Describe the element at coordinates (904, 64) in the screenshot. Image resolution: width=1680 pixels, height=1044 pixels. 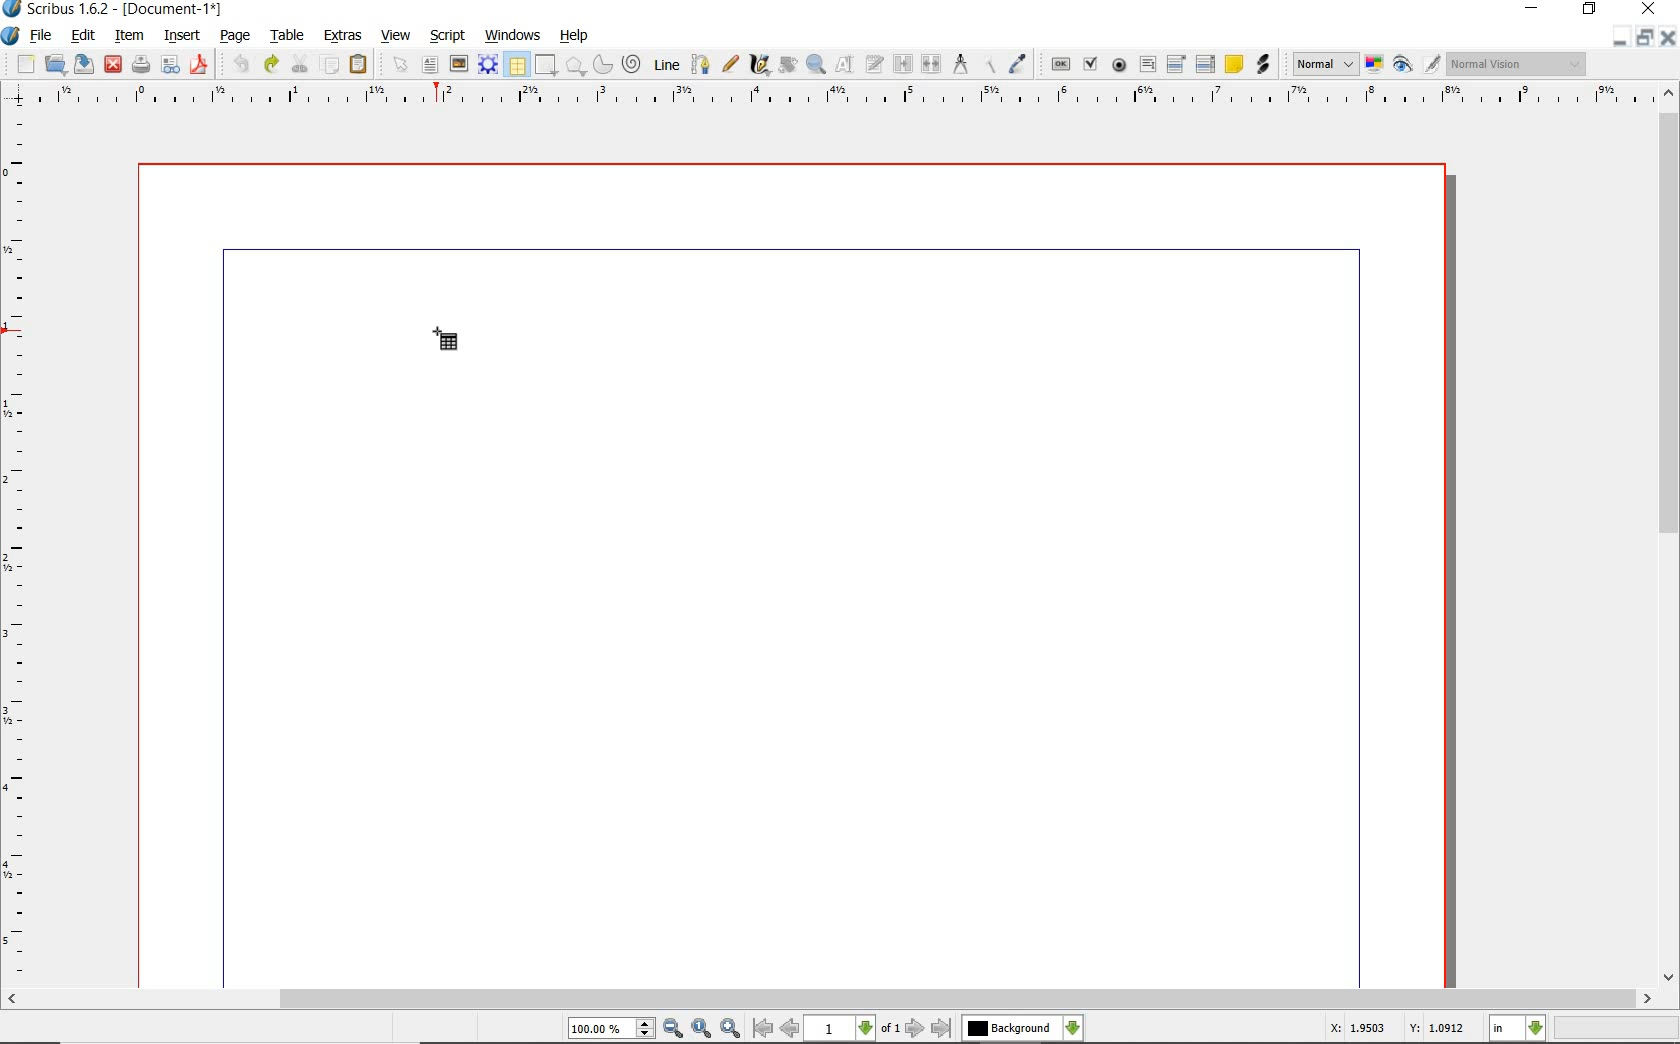
I see `link text frames` at that location.